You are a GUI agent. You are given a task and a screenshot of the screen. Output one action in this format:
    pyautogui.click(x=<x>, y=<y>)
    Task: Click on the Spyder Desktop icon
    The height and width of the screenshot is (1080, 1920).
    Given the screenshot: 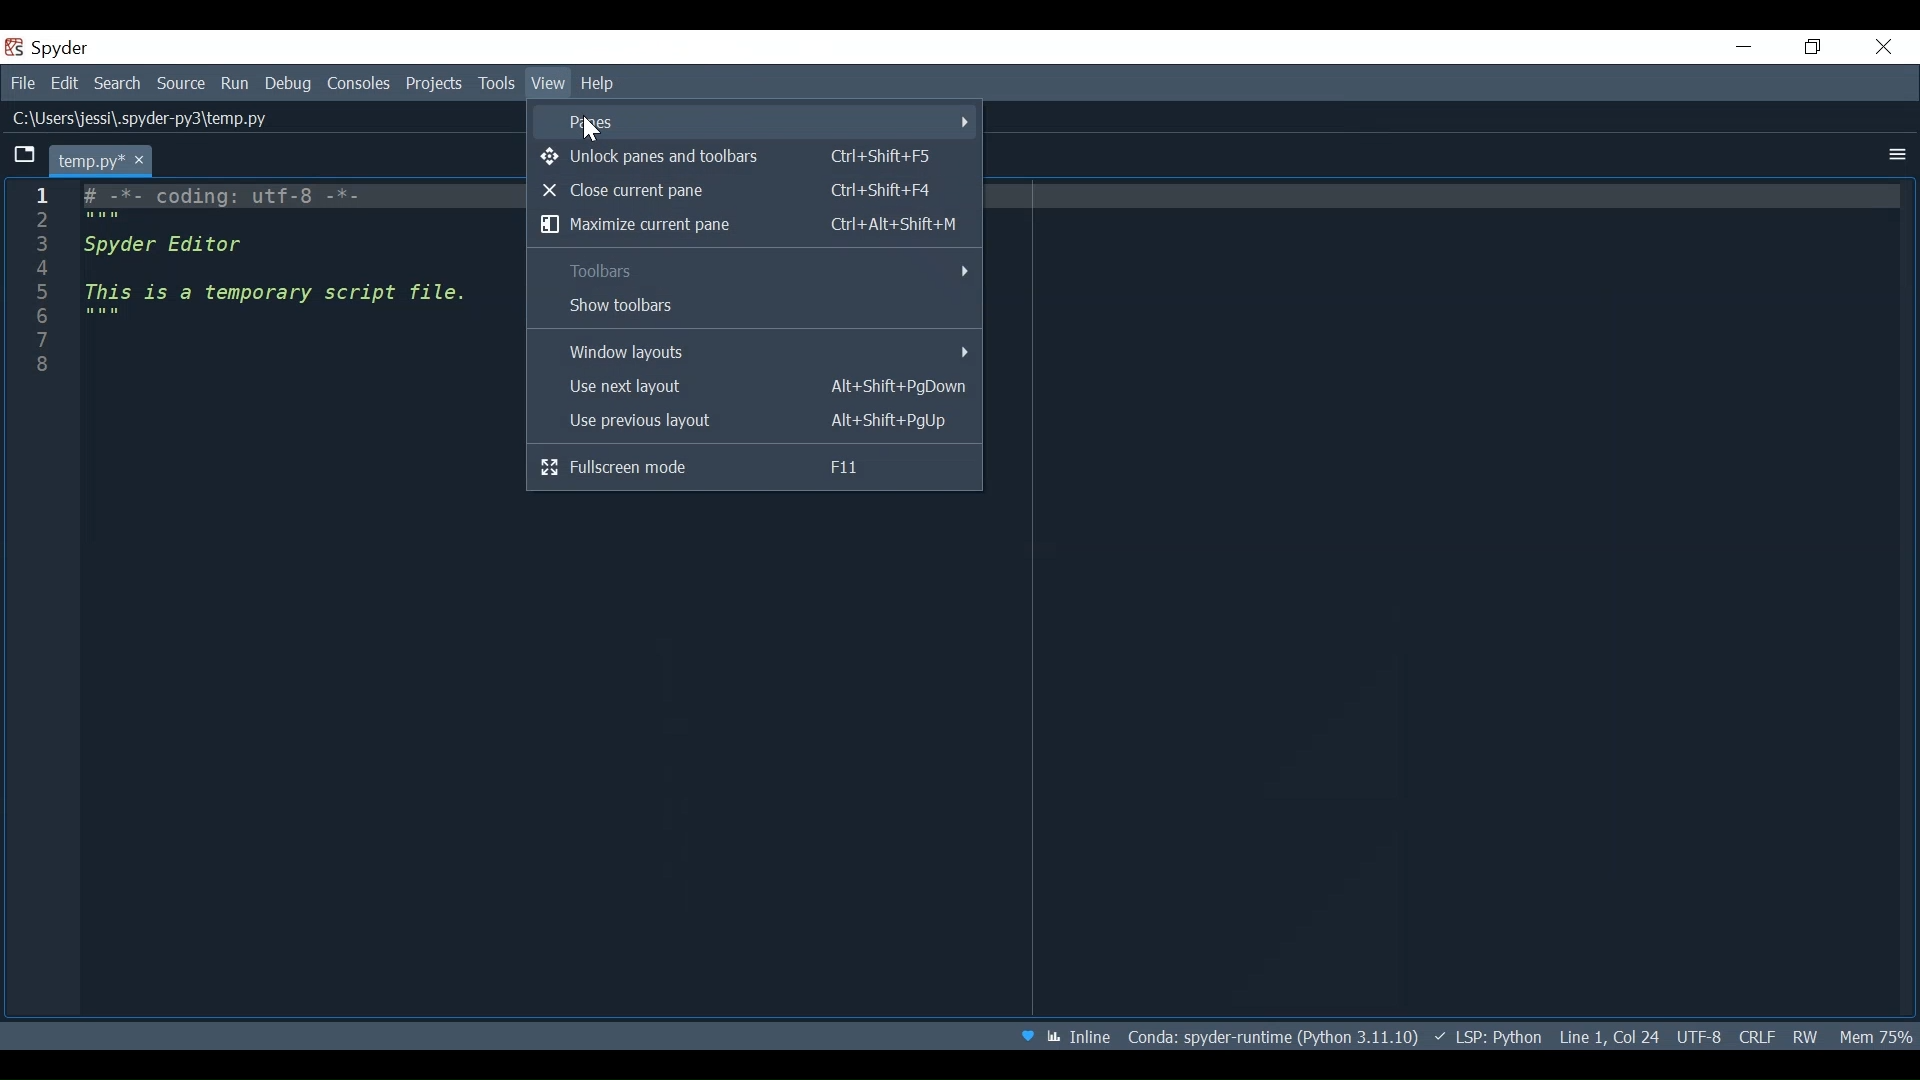 What is the action you would take?
    pyautogui.click(x=52, y=47)
    